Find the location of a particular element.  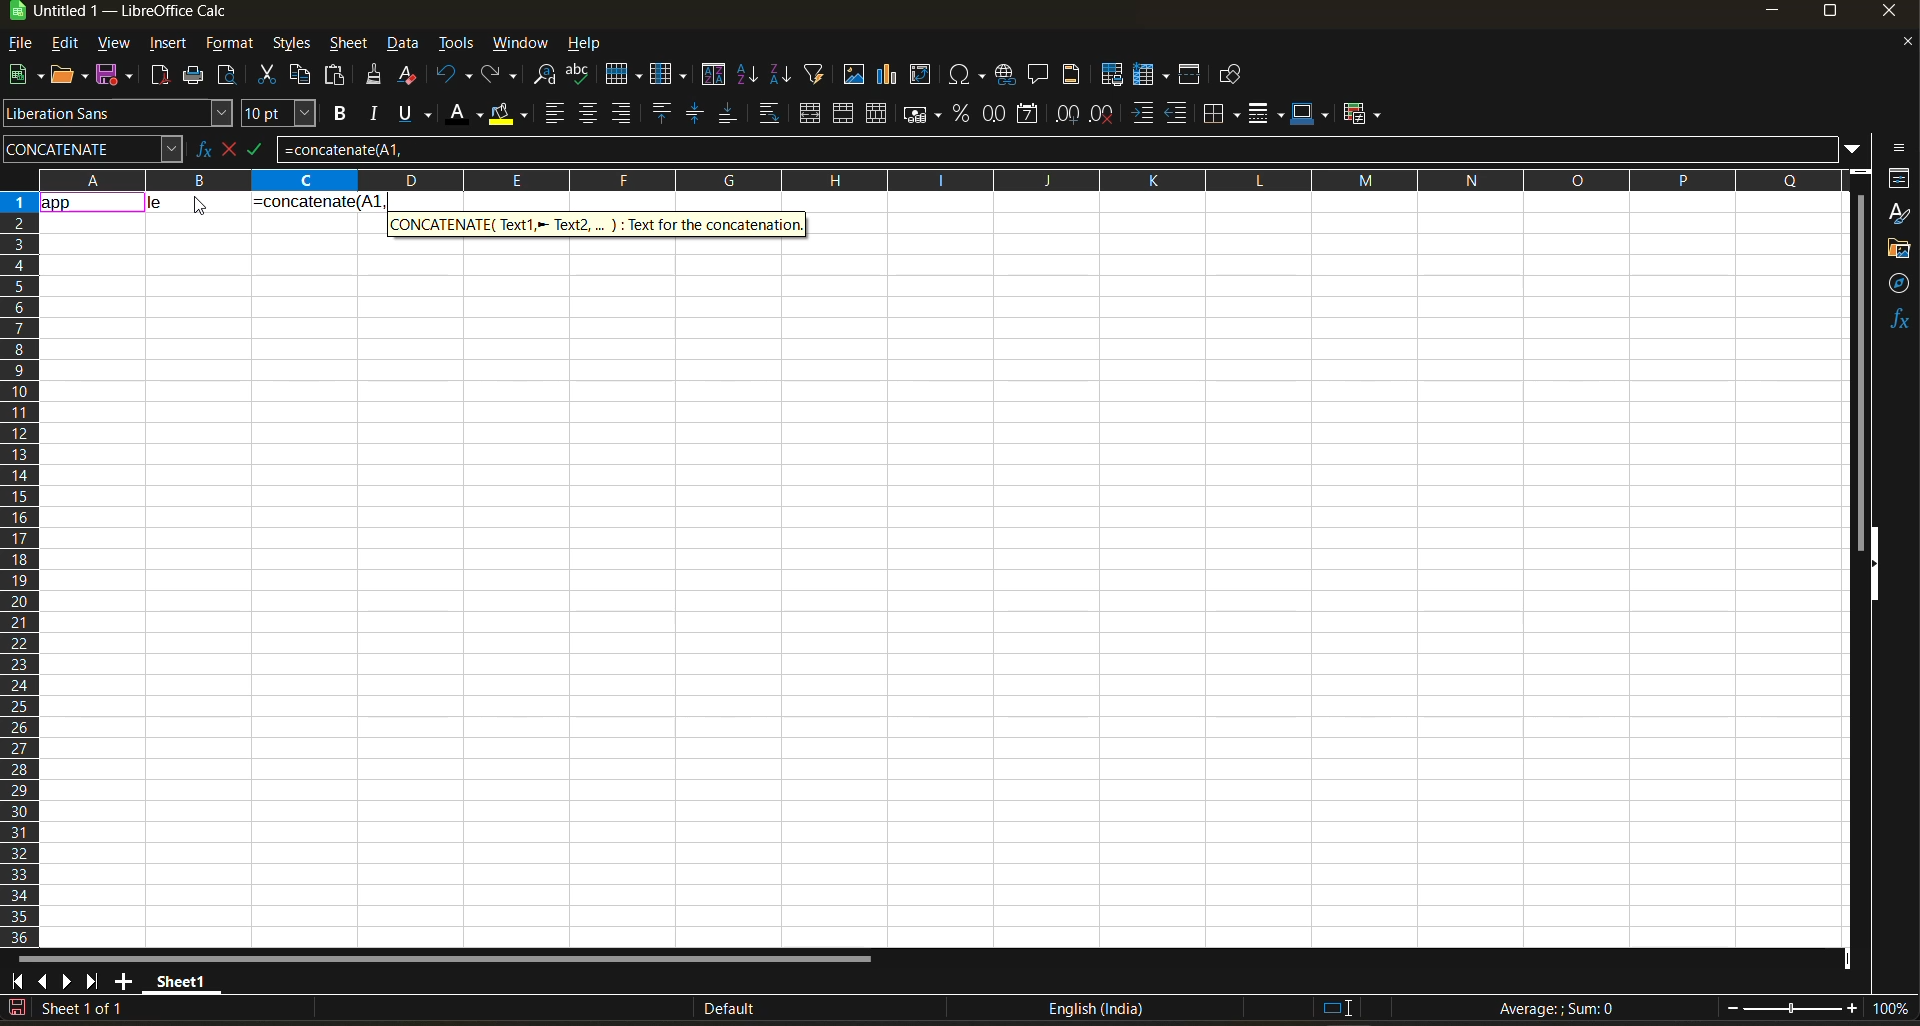

cell address is located at coordinates (92, 148).